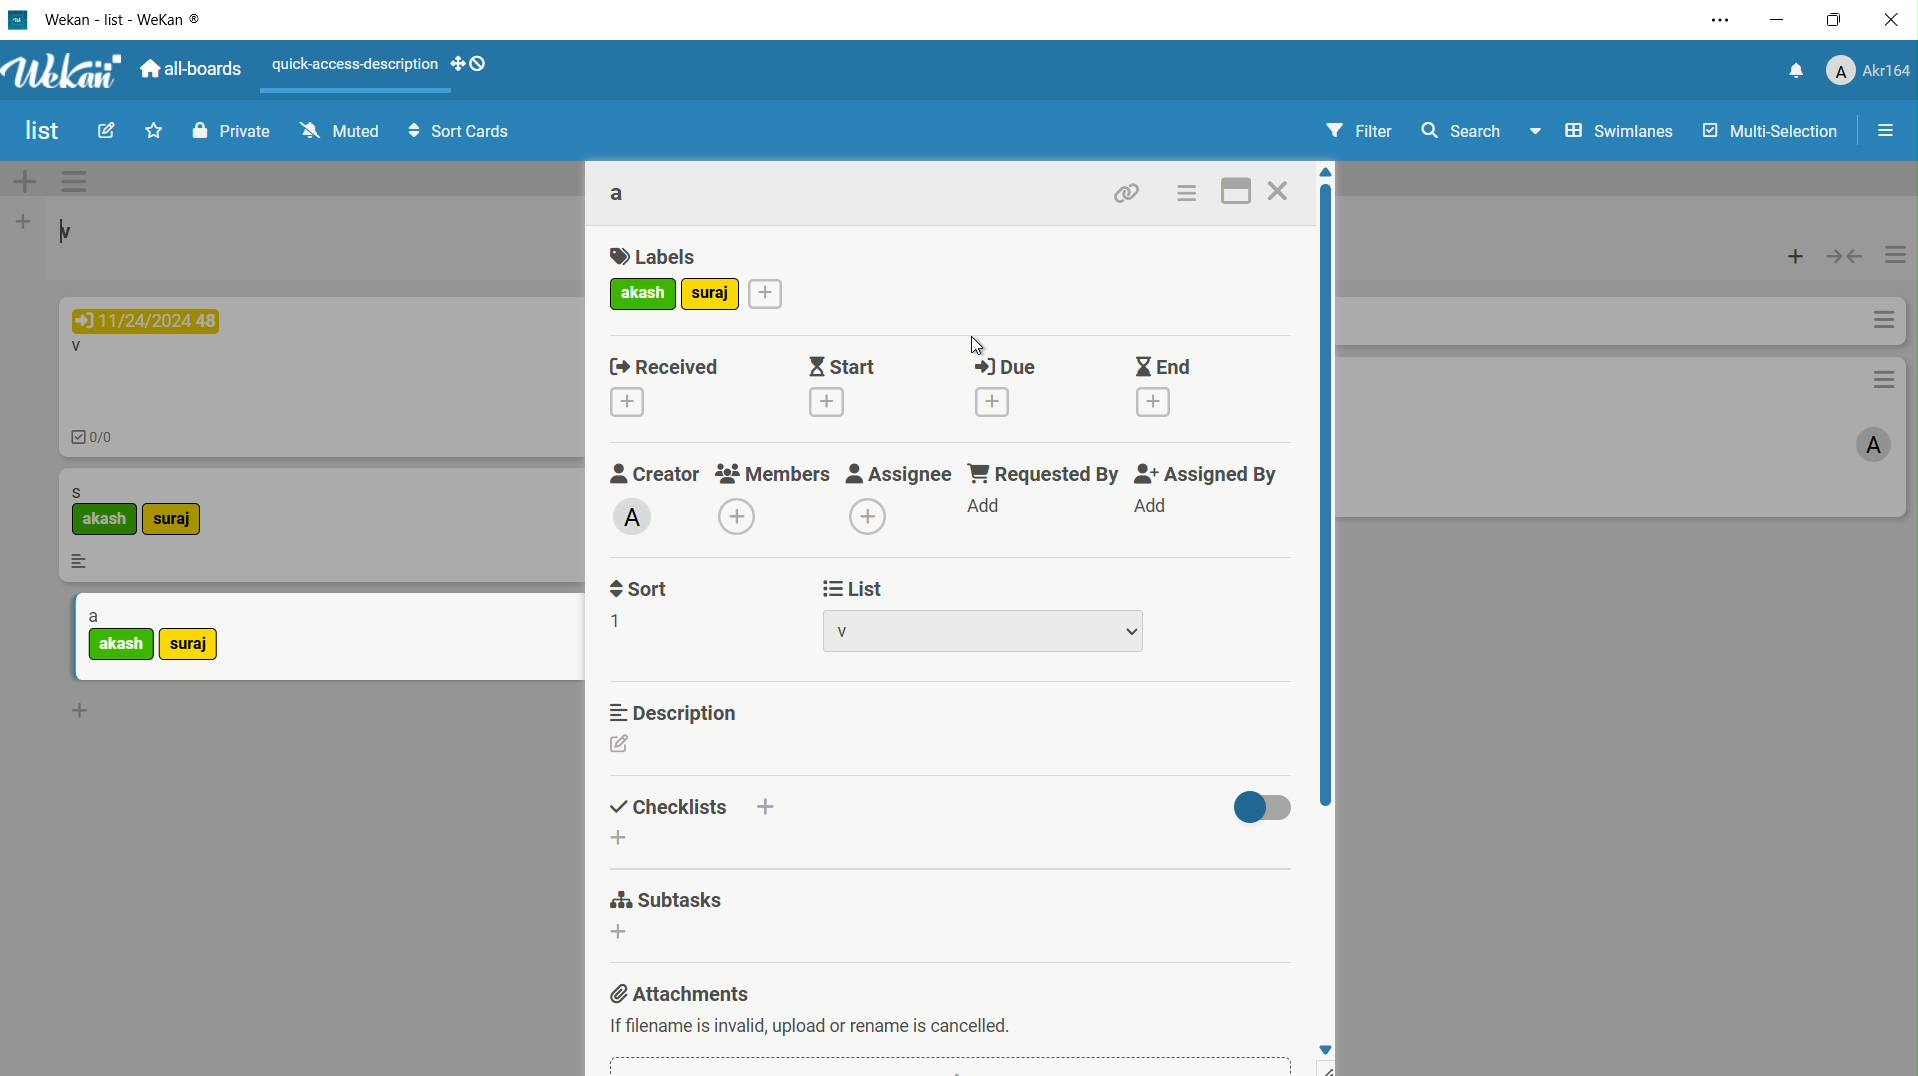 The width and height of the screenshot is (1918, 1076). Describe the element at coordinates (1186, 194) in the screenshot. I see `card actions` at that location.